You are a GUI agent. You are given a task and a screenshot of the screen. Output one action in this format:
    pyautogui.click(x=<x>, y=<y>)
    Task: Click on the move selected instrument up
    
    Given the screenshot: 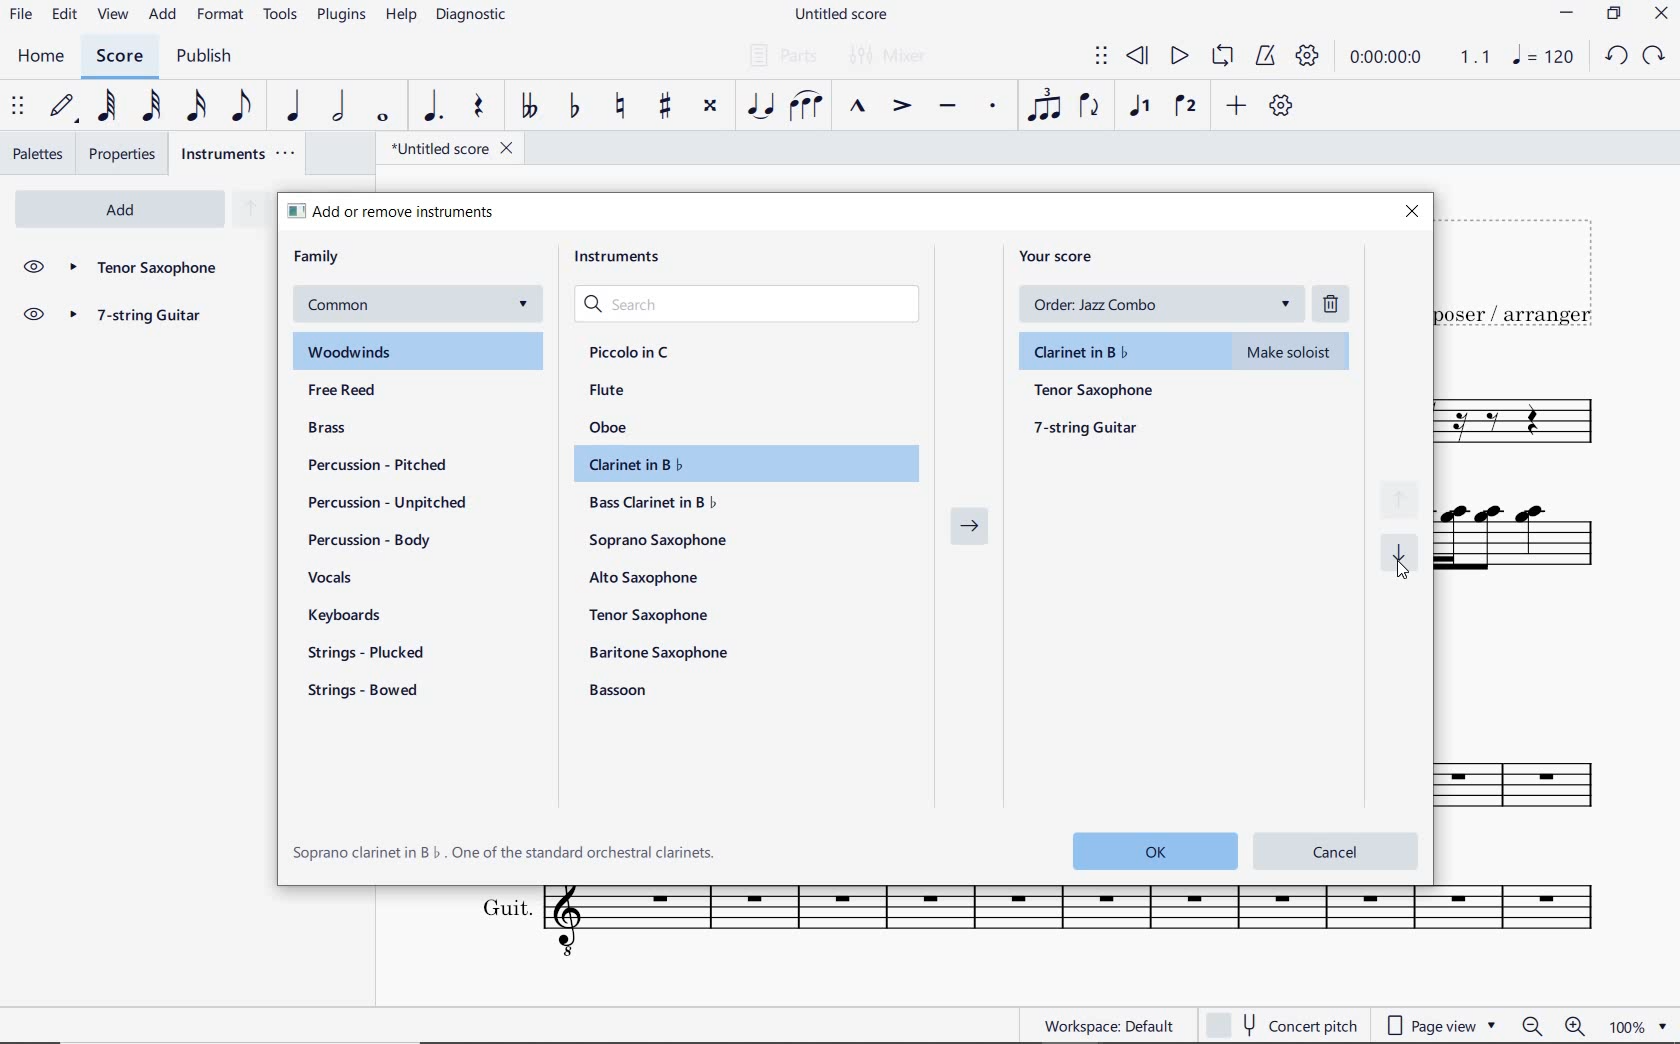 What is the action you would take?
    pyautogui.click(x=1405, y=498)
    